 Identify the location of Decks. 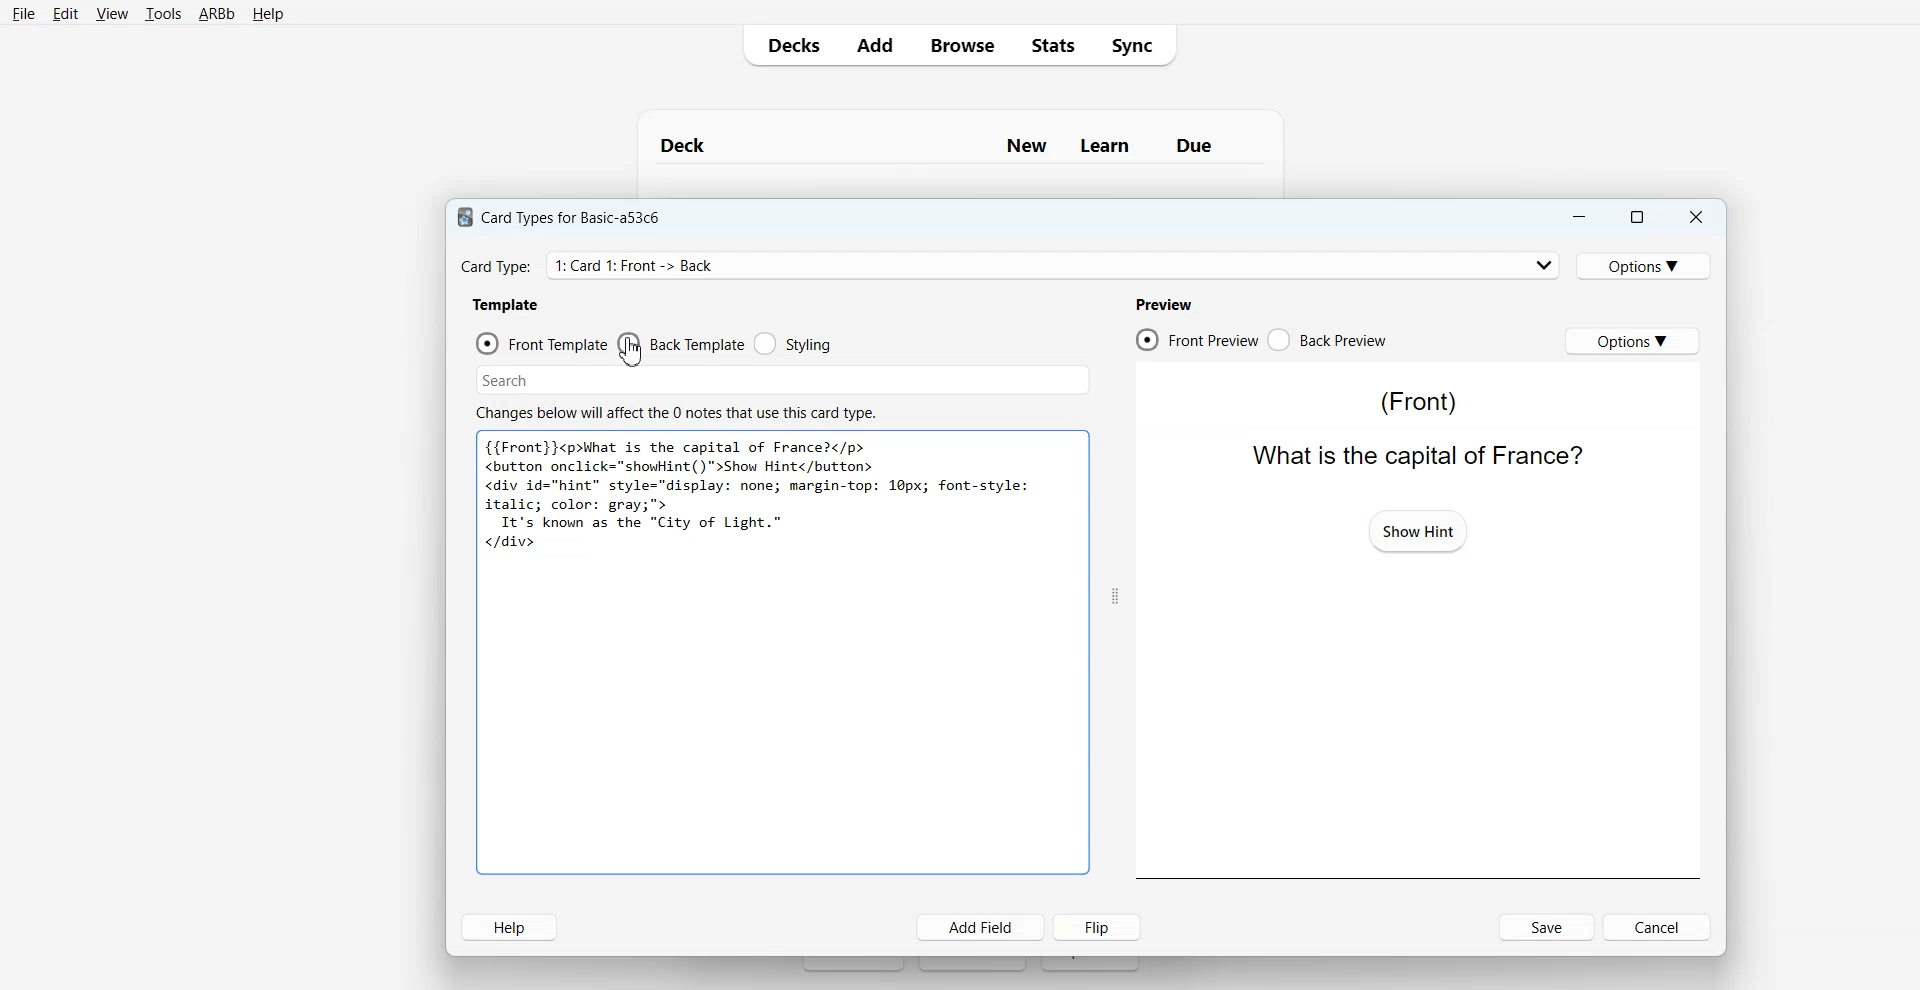
(789, 45).